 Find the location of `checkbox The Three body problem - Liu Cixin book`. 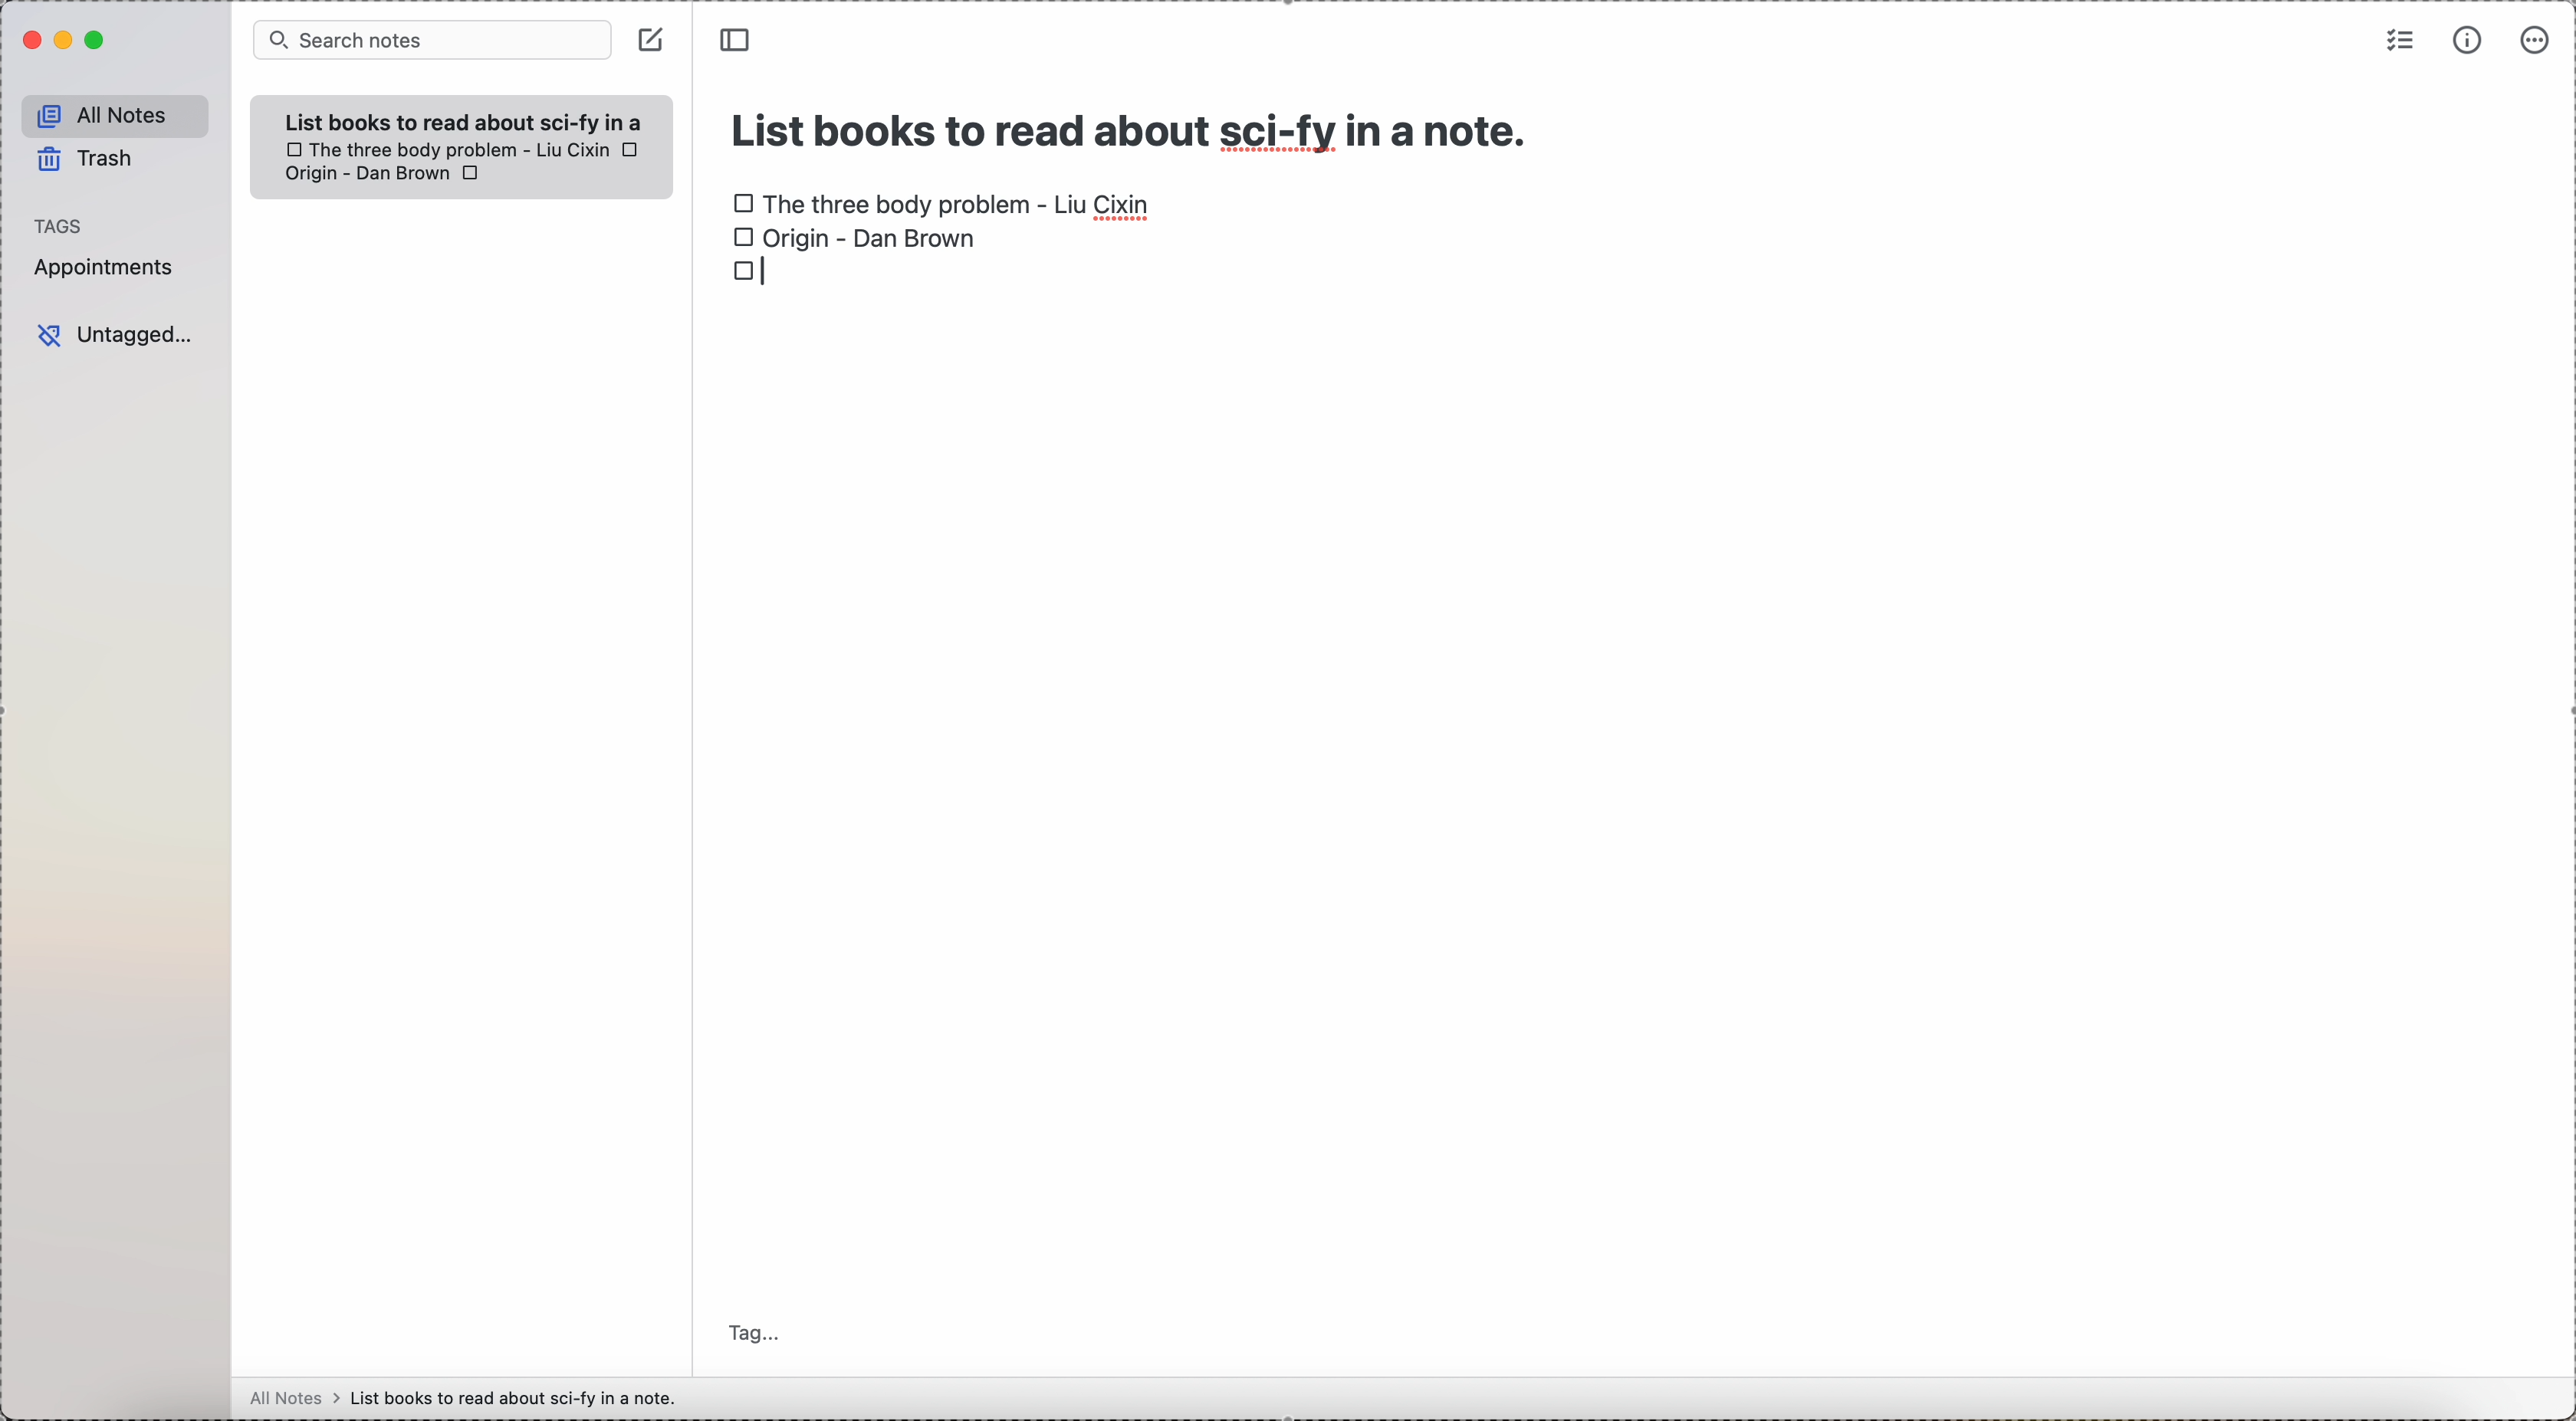

checkbox The Three body problem - Liu Cixin book is located at coordinates (944, 199).